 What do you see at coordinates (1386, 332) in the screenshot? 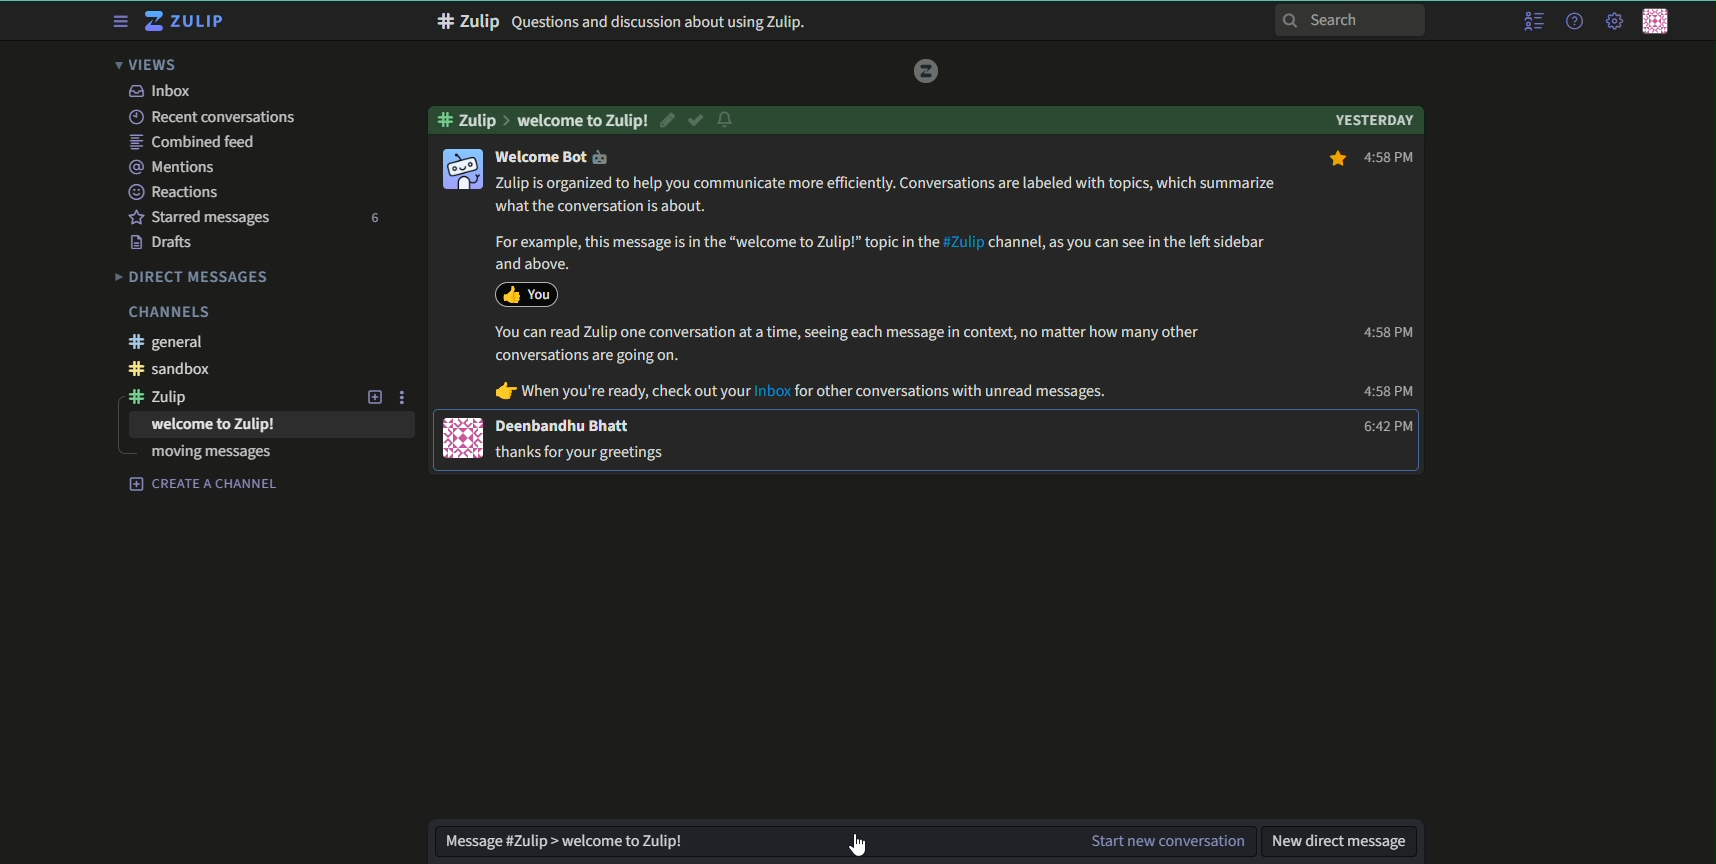
I see `4:58 PM` at bounding box center [1386, 332].